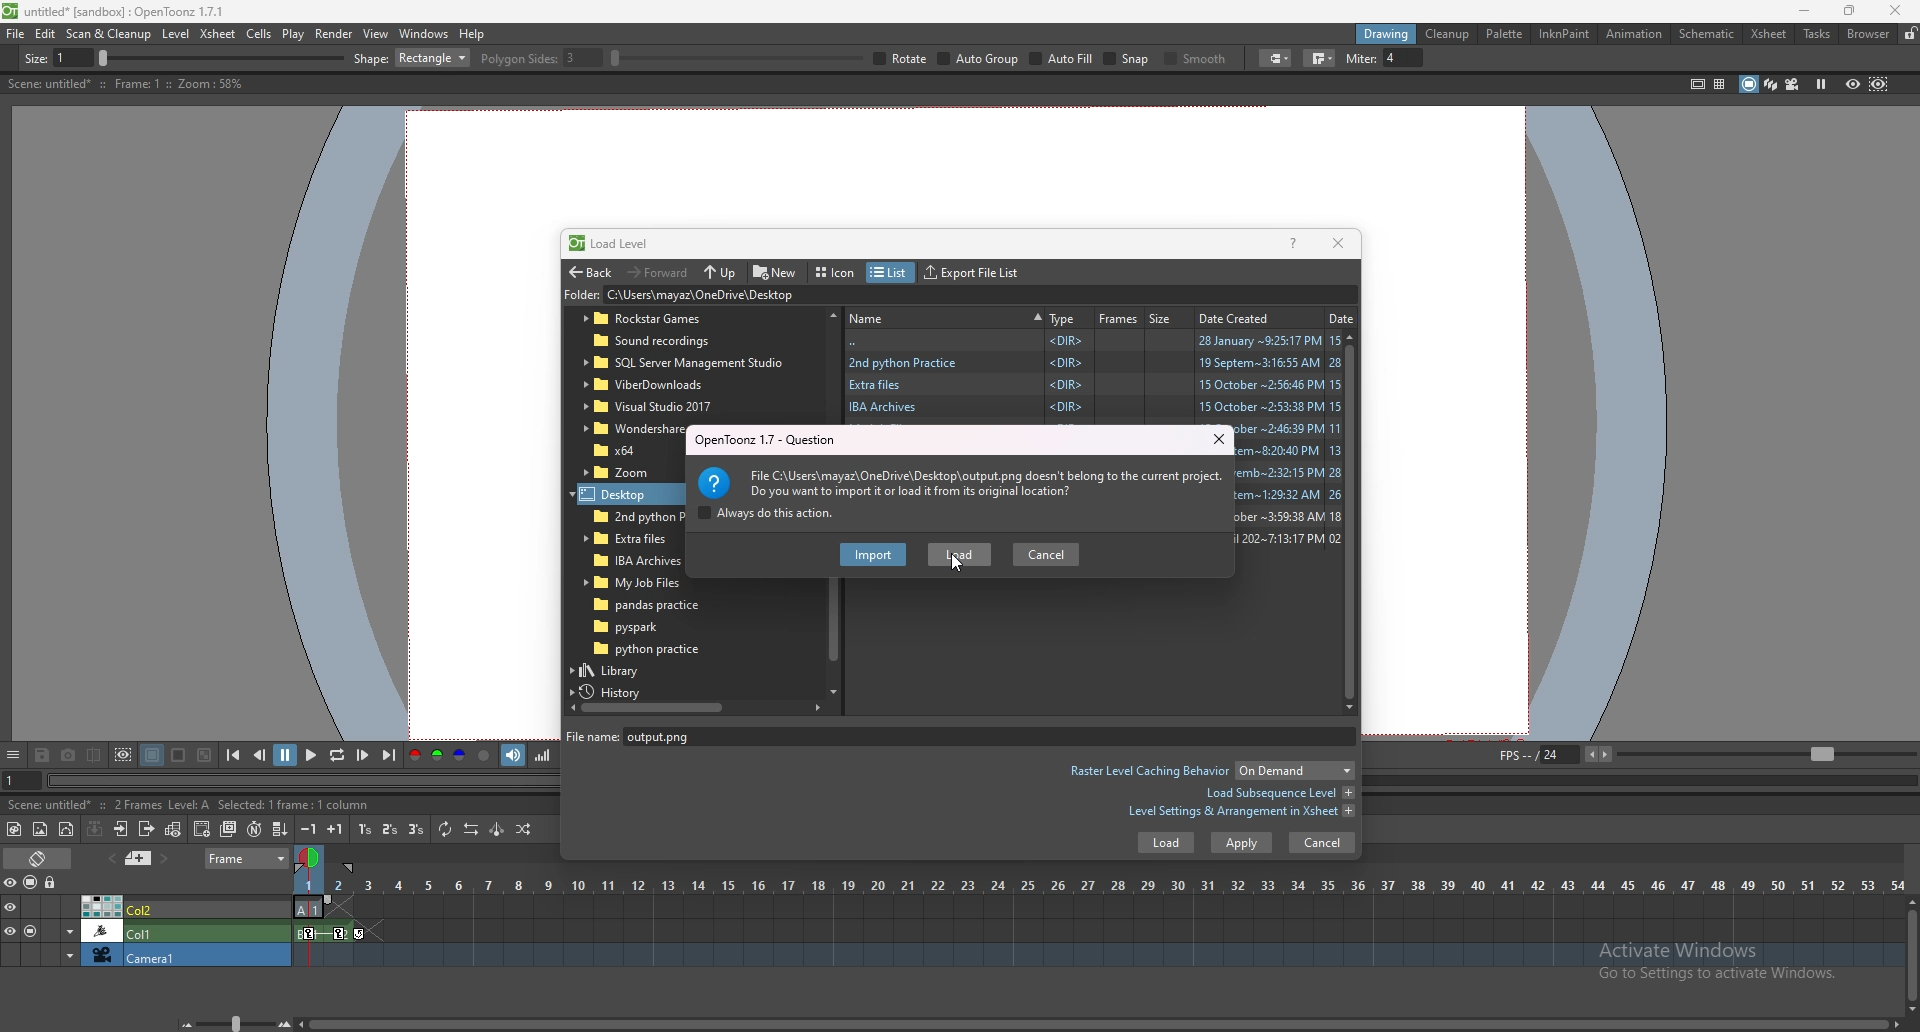  Describe the element at coordinates (231, 1023) in the screenshot. I see `zoom` at that location.